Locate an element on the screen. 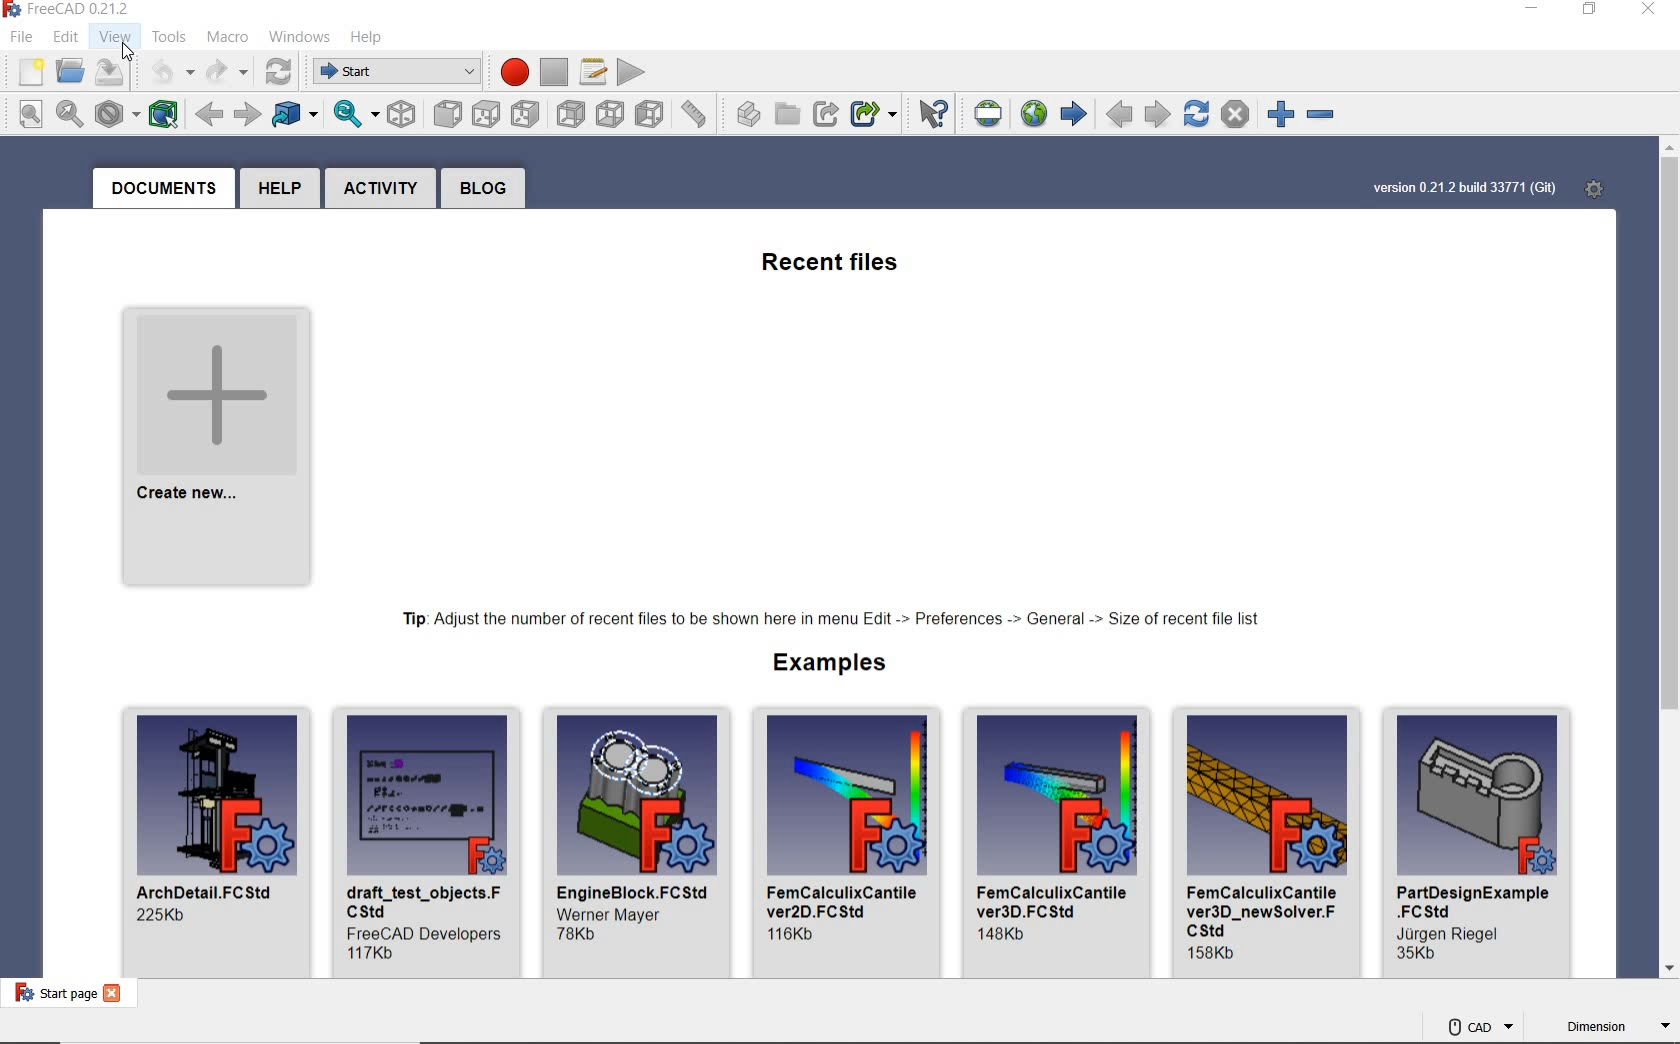 The width and height of the screenshot is (1680, 1044). stop loading is located at coordinates (1235, 114).